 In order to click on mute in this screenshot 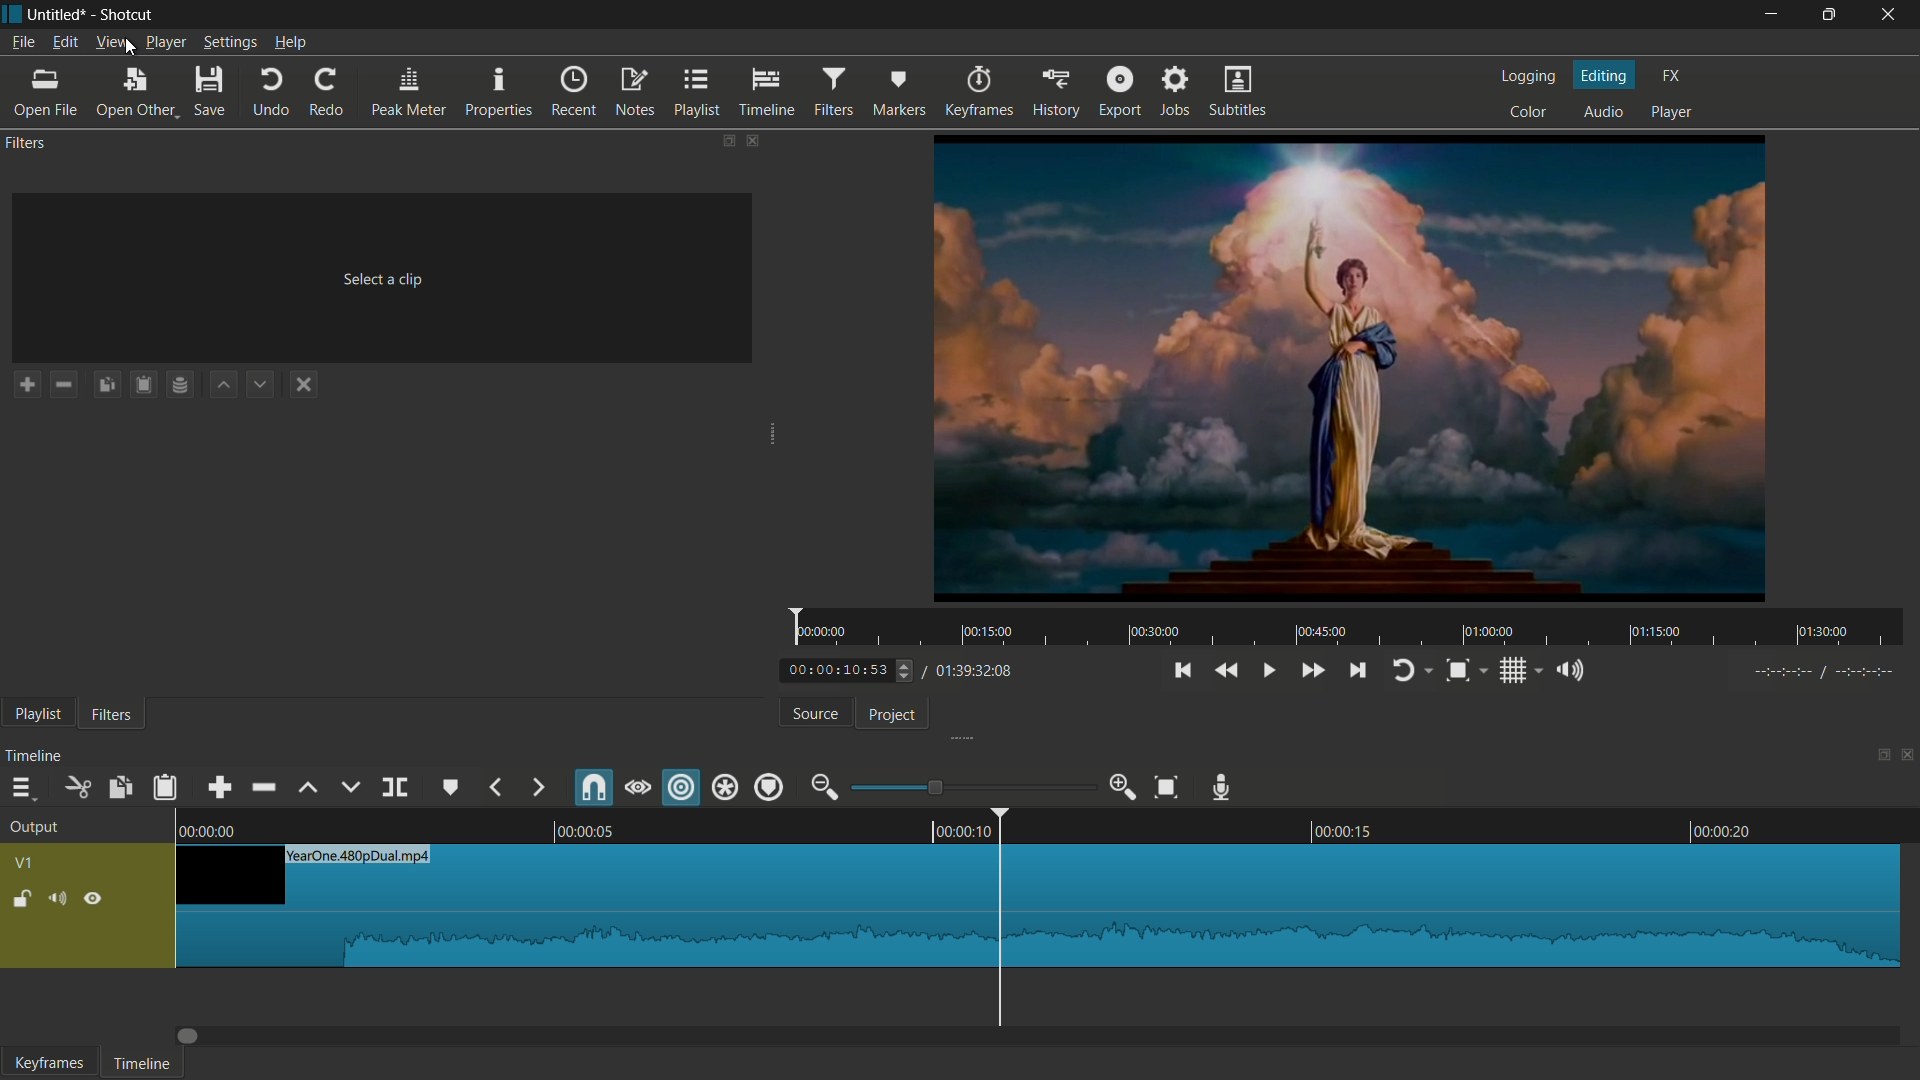, I will do `click(61, 900)`.